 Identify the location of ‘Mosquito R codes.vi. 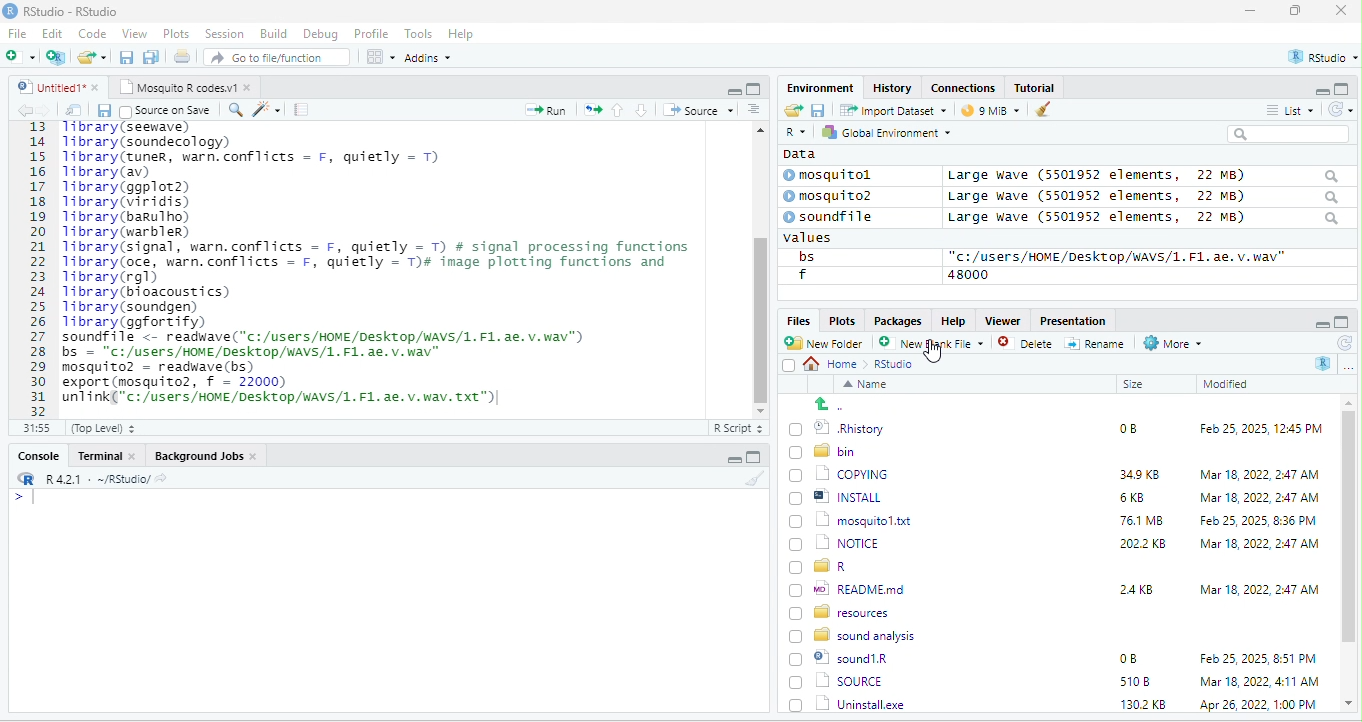
(181, 86).